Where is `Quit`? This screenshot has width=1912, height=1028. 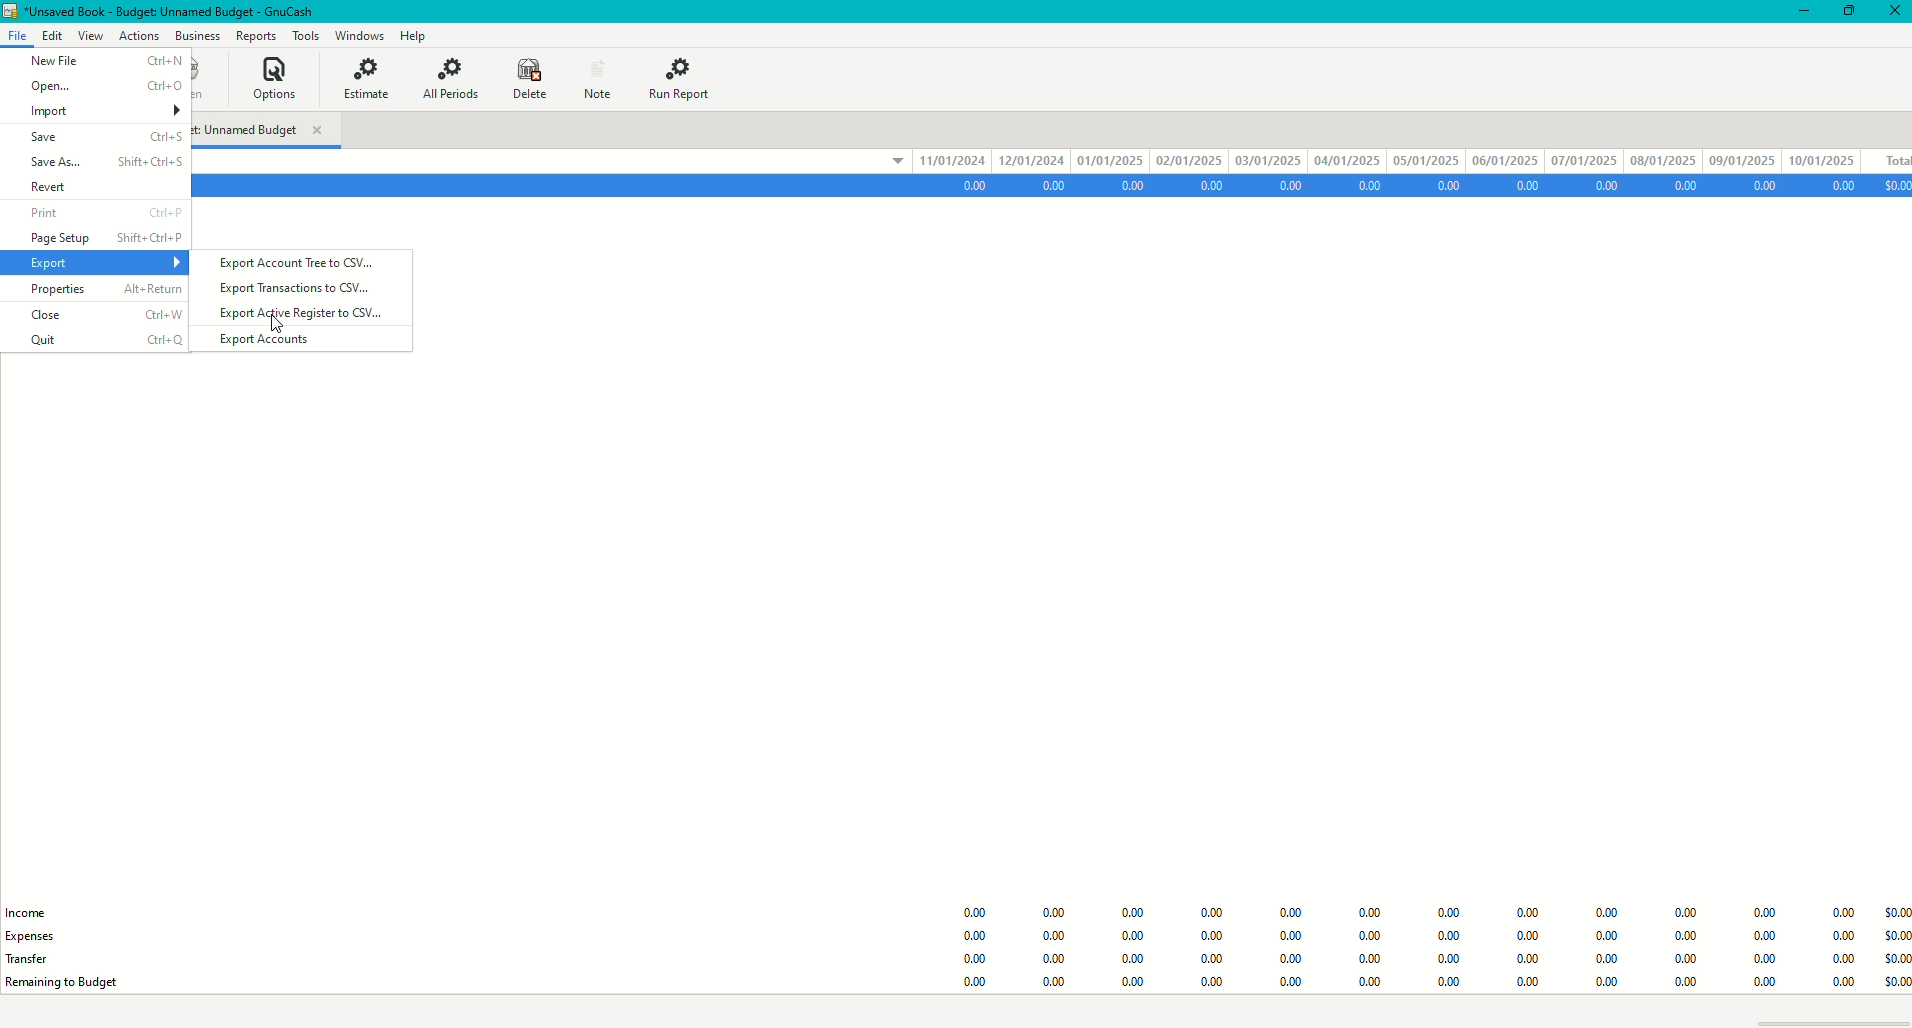 Quit is located at coordinates (104, 340).